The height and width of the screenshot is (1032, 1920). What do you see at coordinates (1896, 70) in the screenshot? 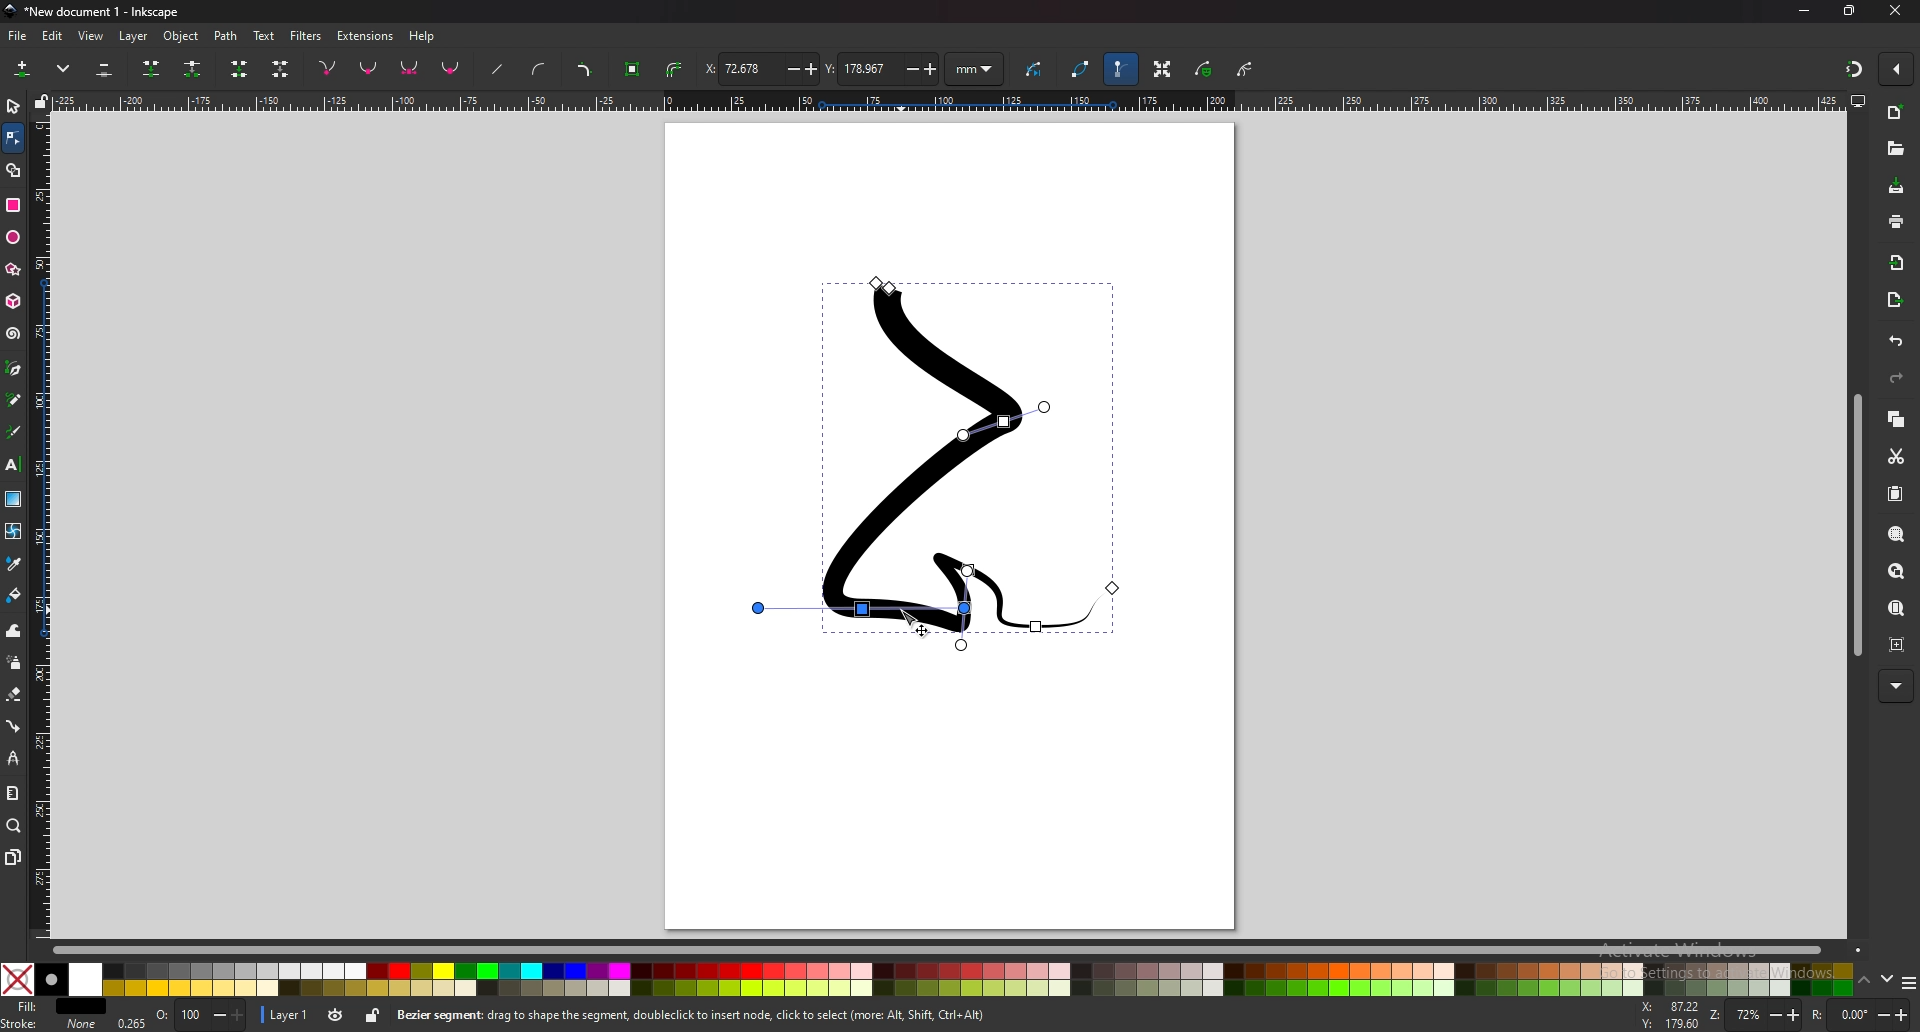
I see `enable snapper` at bounding box center [1896, 70].